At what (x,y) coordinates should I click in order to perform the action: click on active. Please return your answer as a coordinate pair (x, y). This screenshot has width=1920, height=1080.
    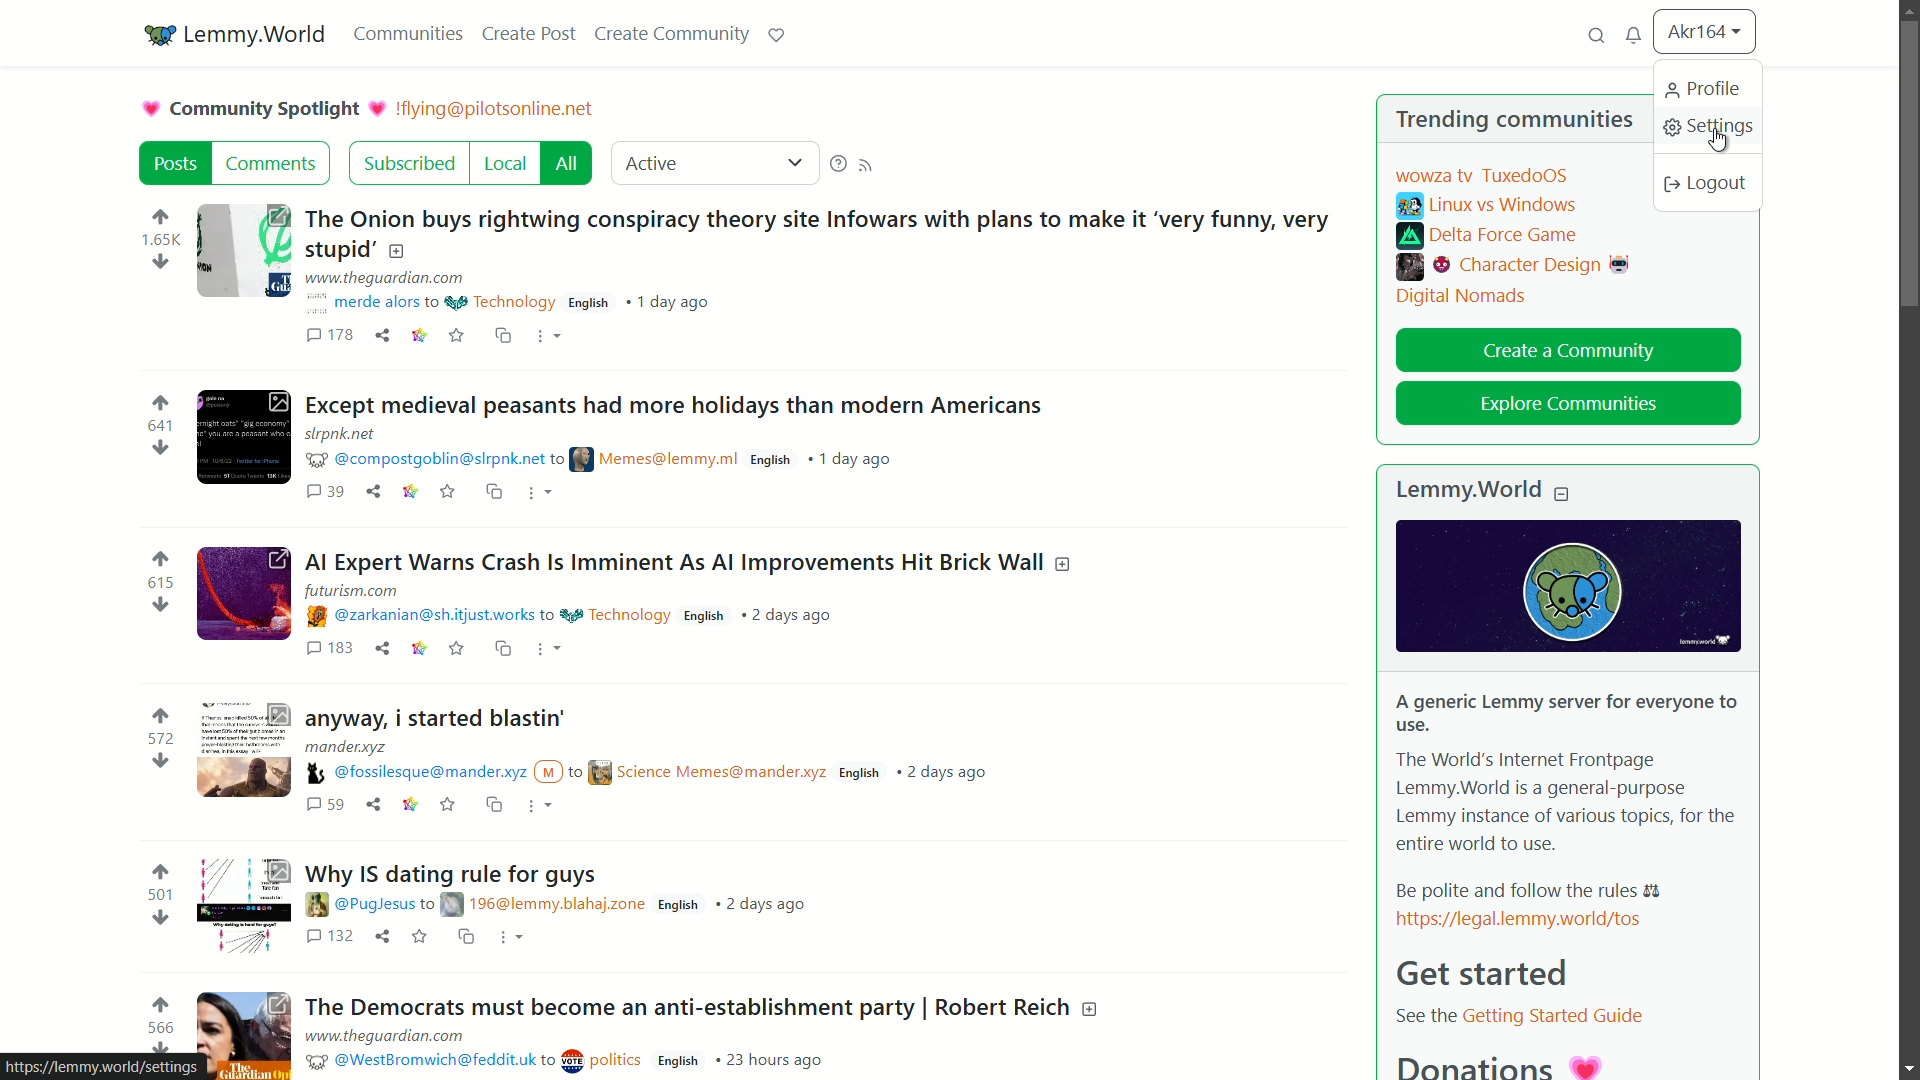
    Looking at the image, I should click on (652, 163).